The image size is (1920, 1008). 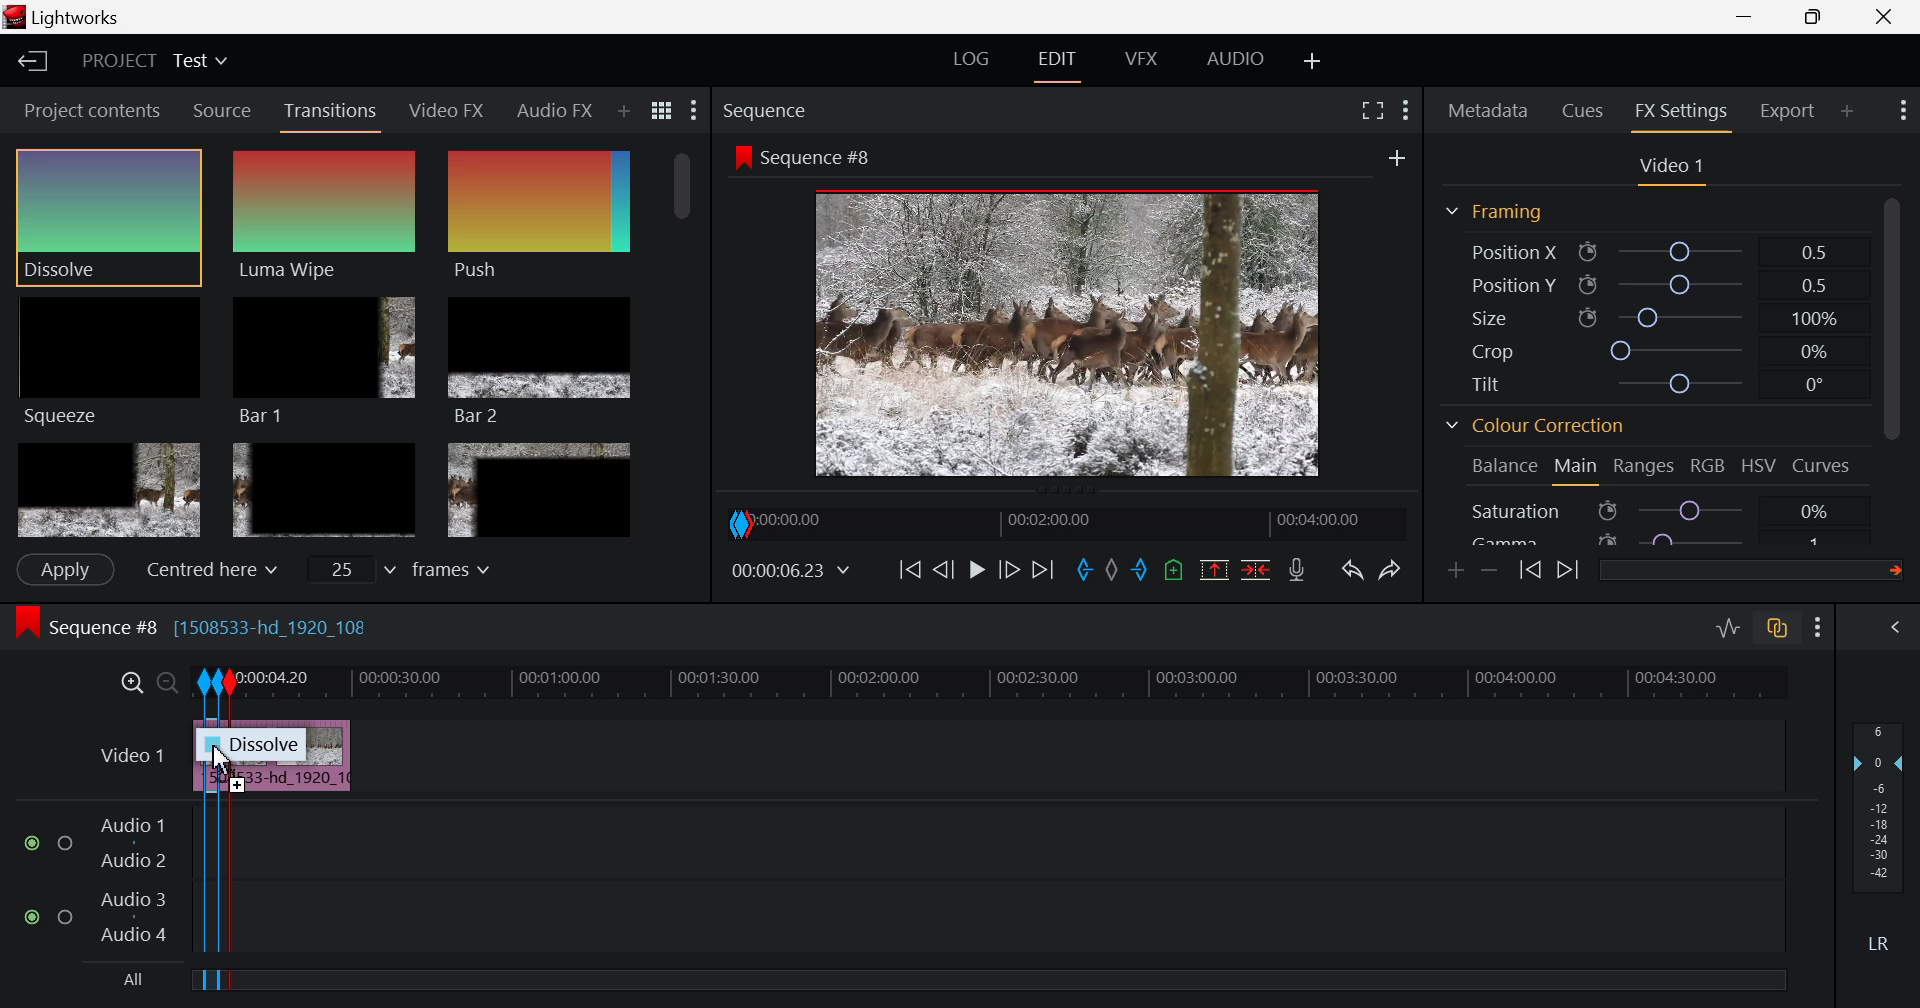 I want to click on Toggle audio levels, so click(x=1728, y=629).